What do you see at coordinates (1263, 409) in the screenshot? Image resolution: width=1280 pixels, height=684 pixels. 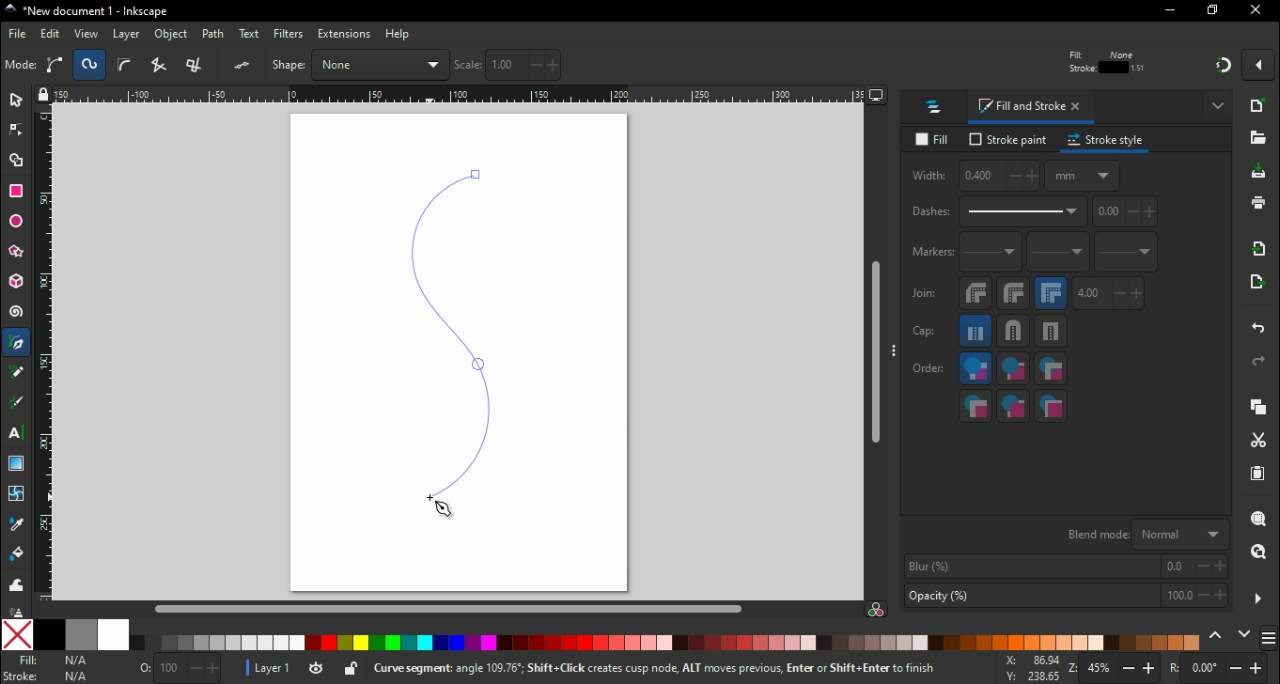 I see `copy` at bounding box center [1263, 409].